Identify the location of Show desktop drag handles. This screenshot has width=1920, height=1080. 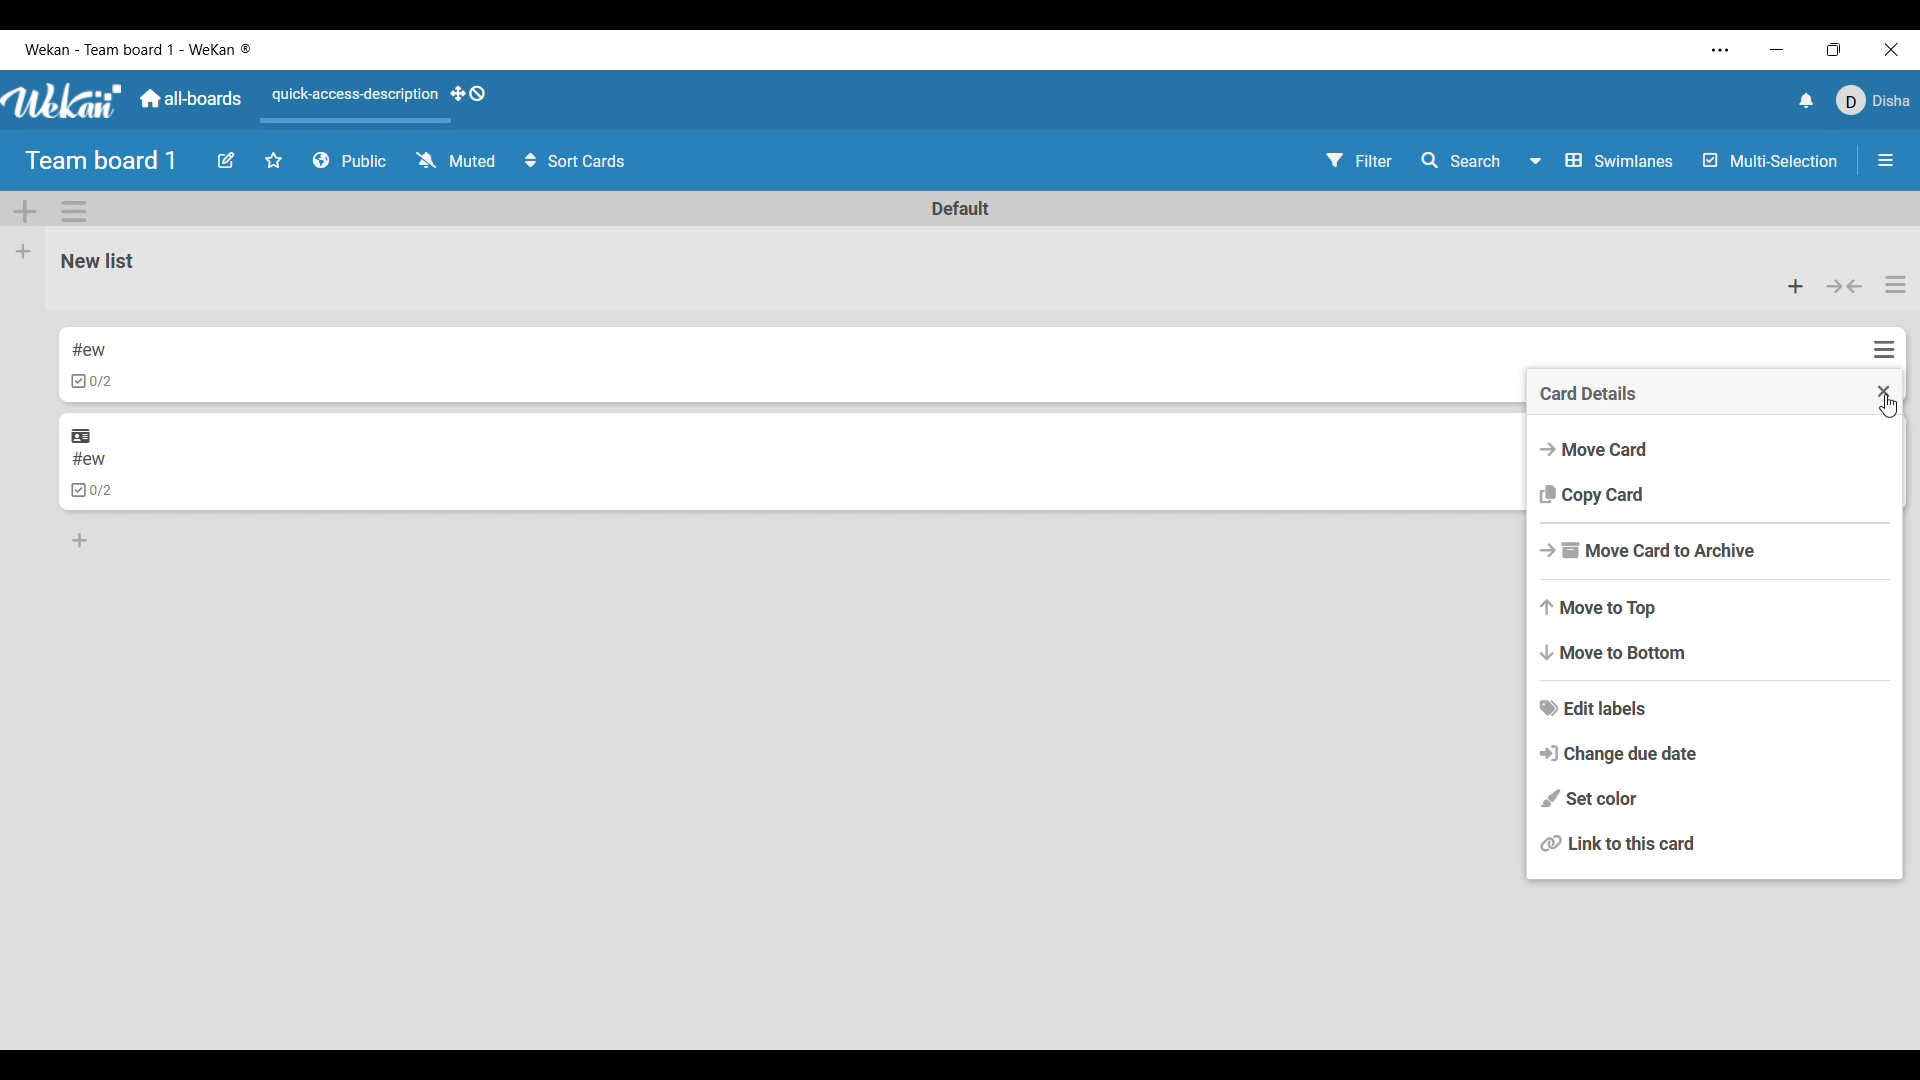
(468, 94).